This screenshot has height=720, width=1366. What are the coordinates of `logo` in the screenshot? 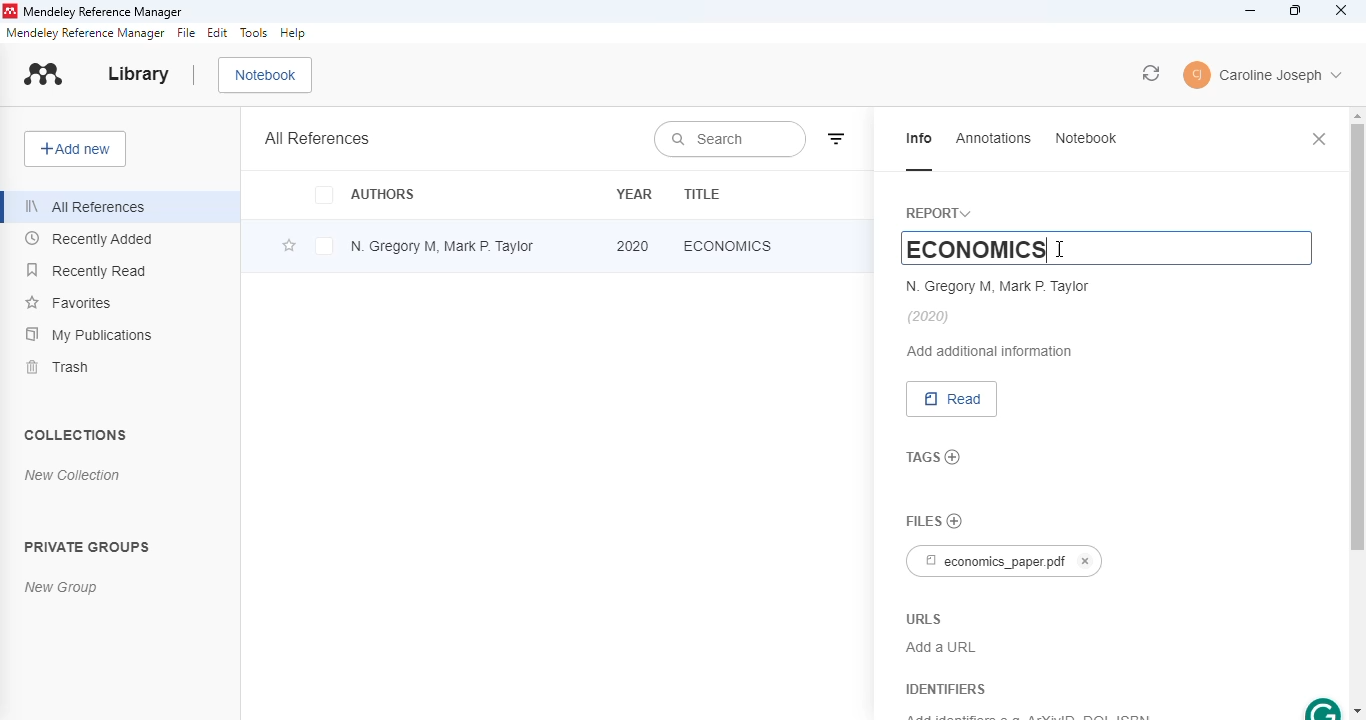 It's located at (43, 73).